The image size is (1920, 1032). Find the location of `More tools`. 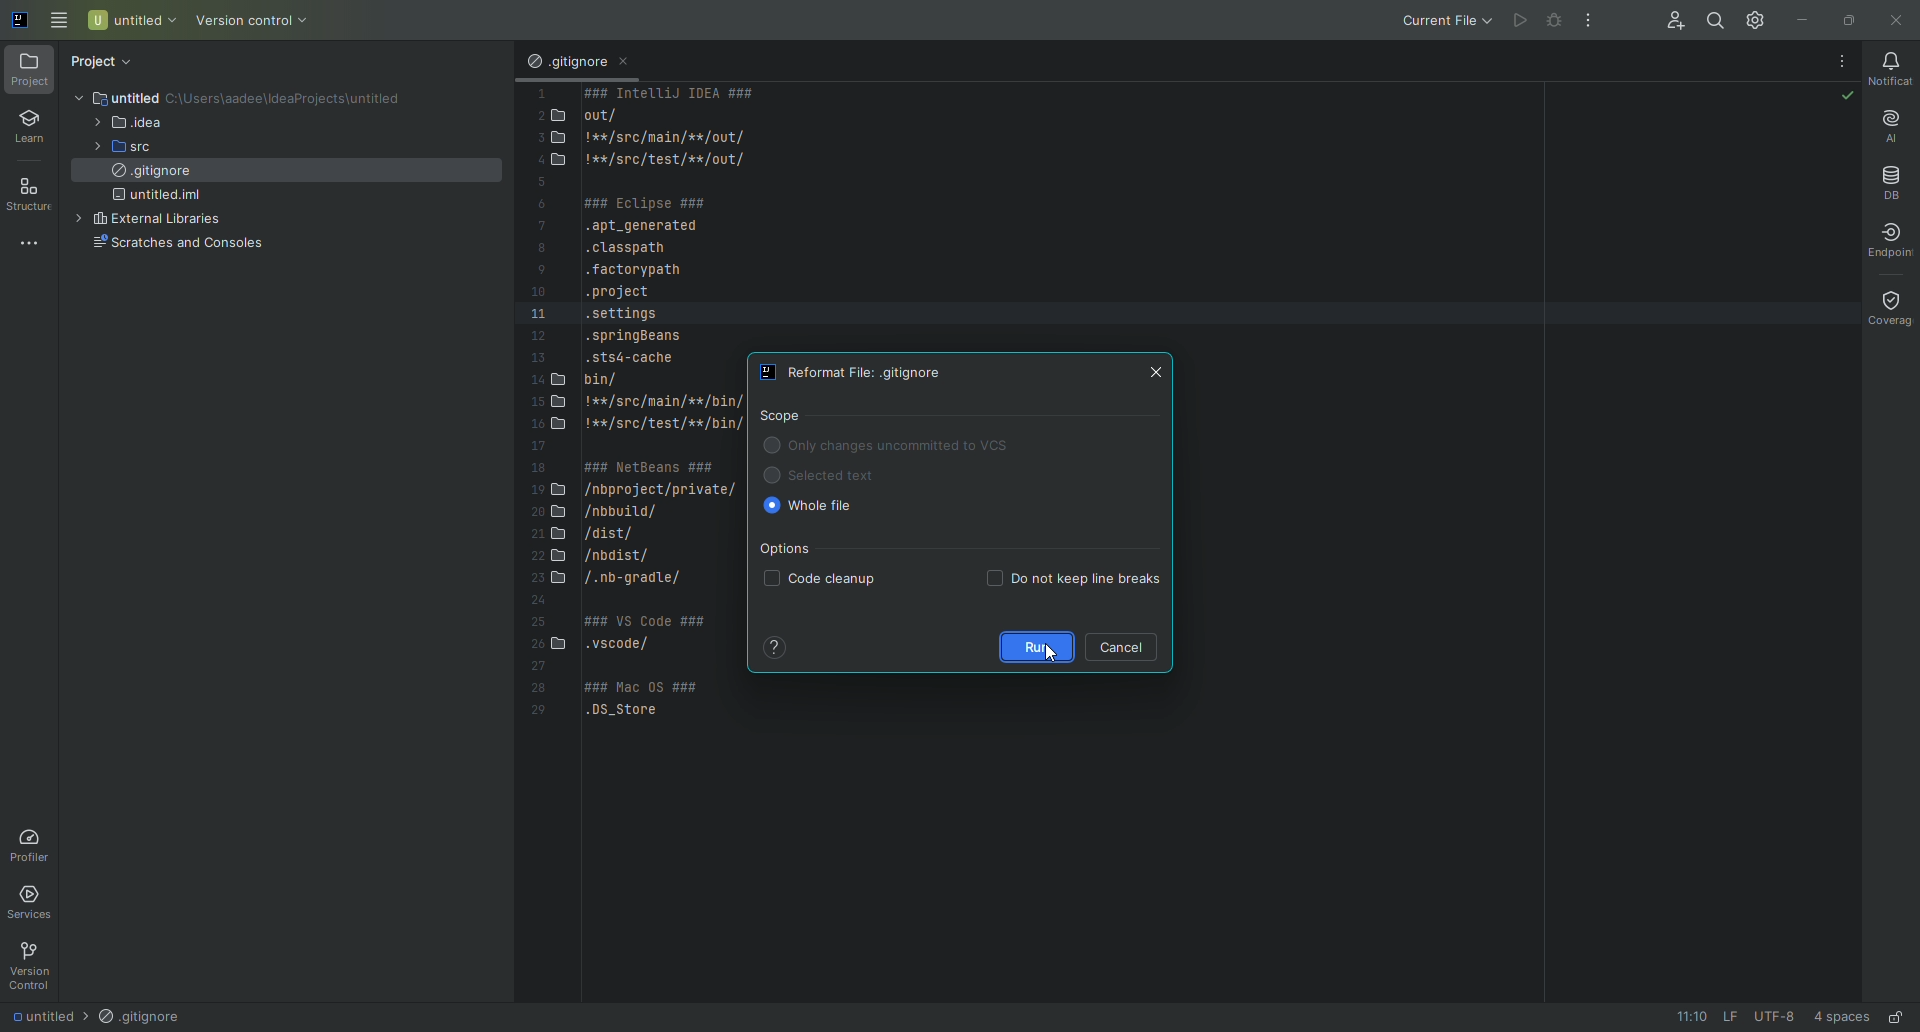

More tools is located at coordinates (33, 242).